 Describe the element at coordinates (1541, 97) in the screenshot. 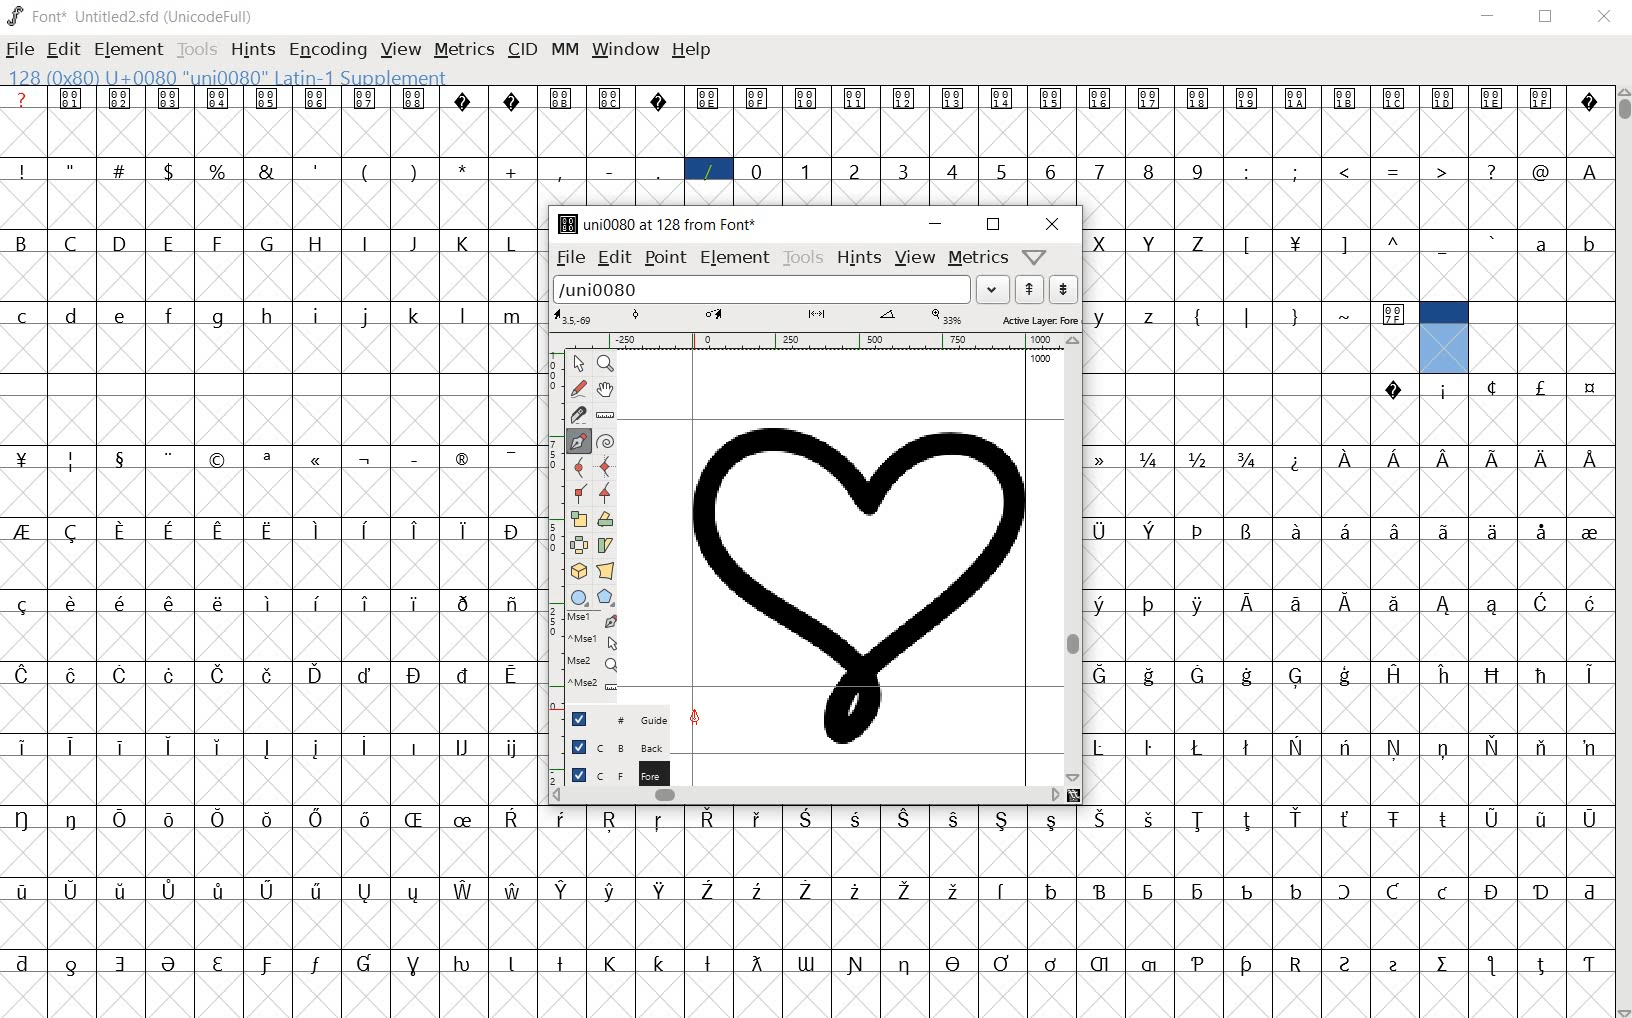

I see `glyph` at that location.